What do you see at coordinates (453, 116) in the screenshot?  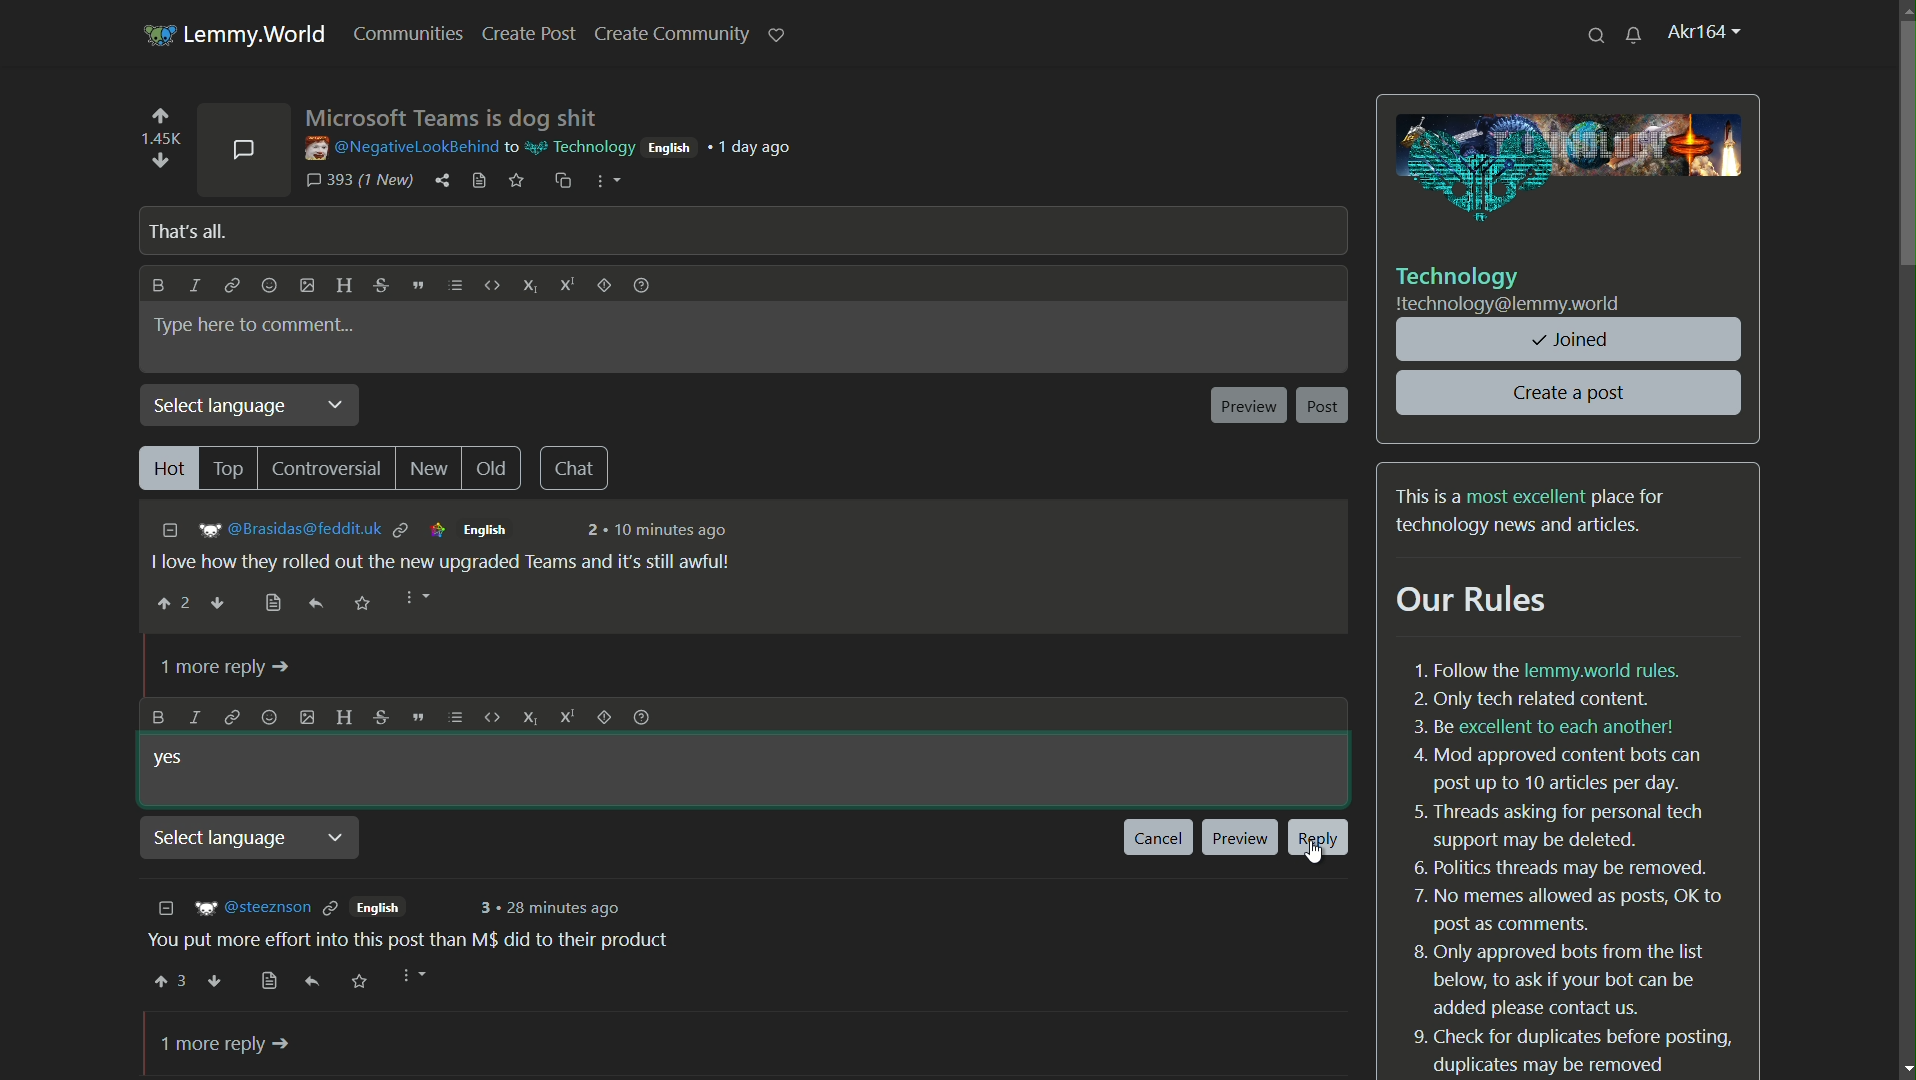 I see `post name` at bounding box center [453, 116].